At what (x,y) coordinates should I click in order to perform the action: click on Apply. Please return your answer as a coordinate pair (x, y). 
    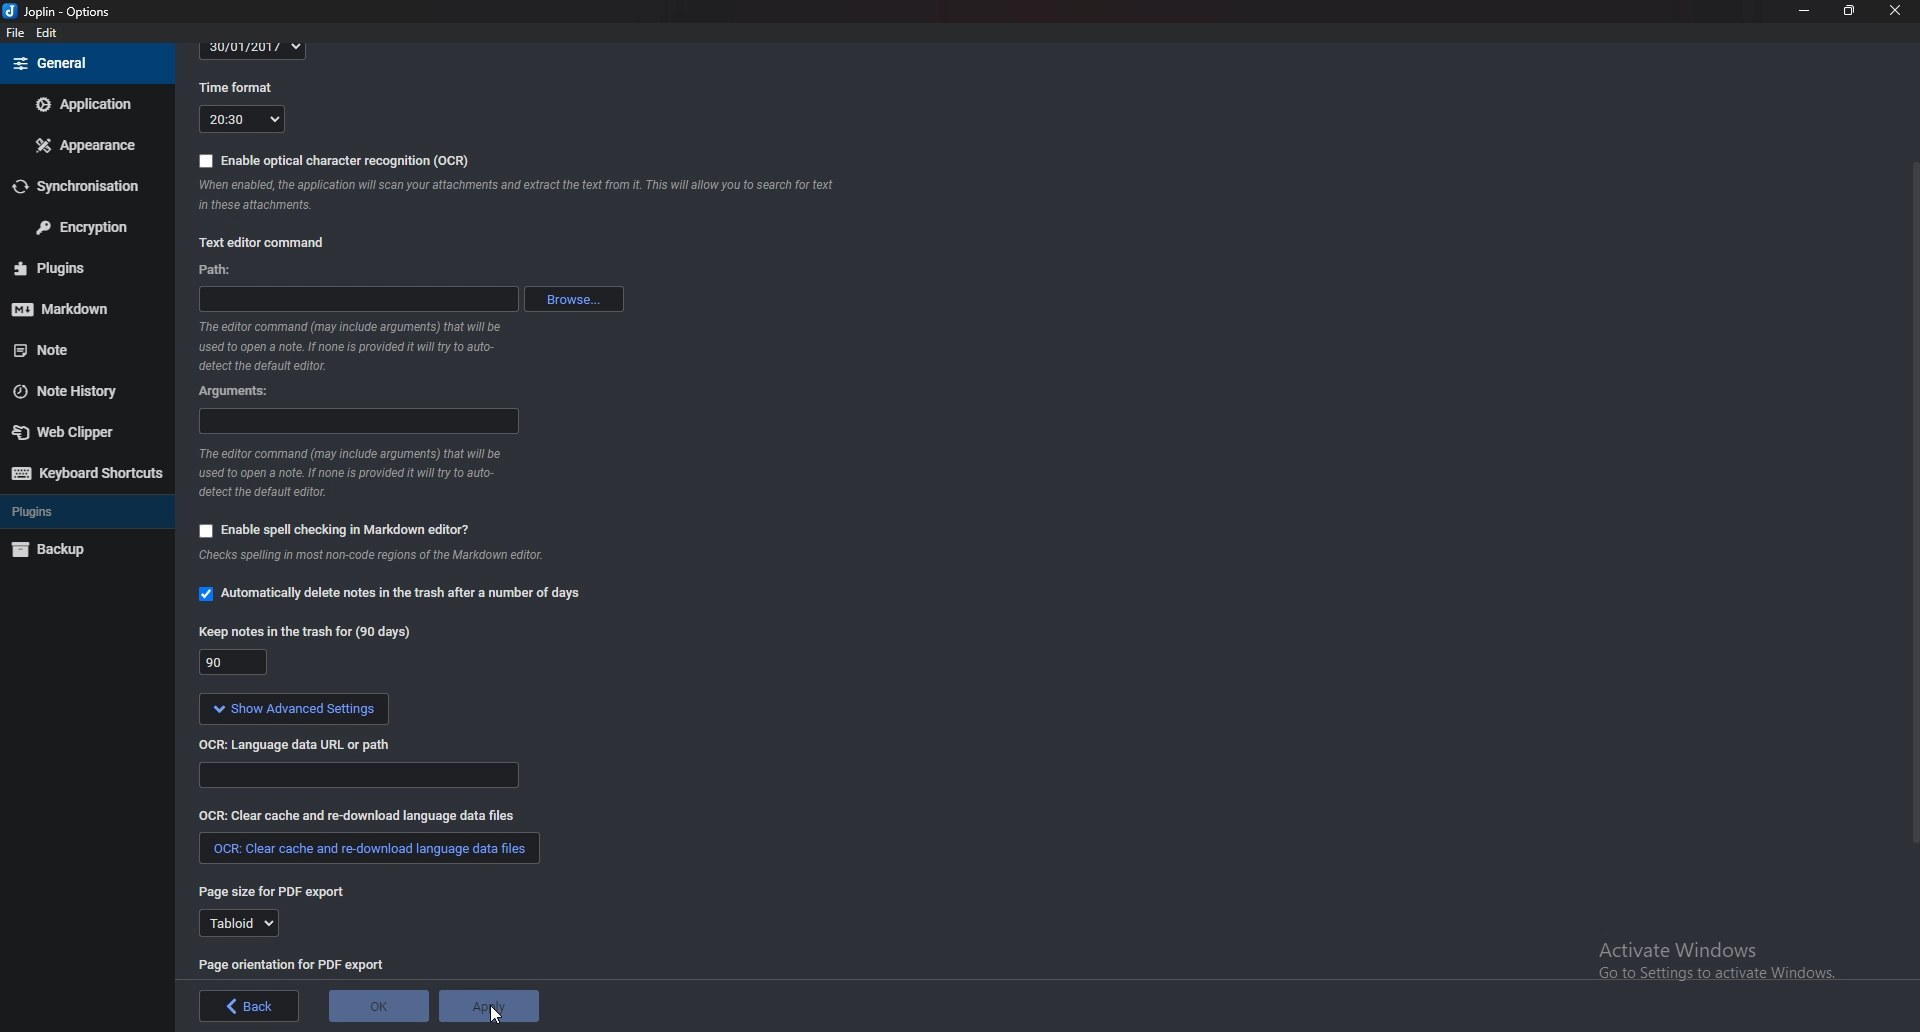
    Looking at the image, I should click on (492, 1004).